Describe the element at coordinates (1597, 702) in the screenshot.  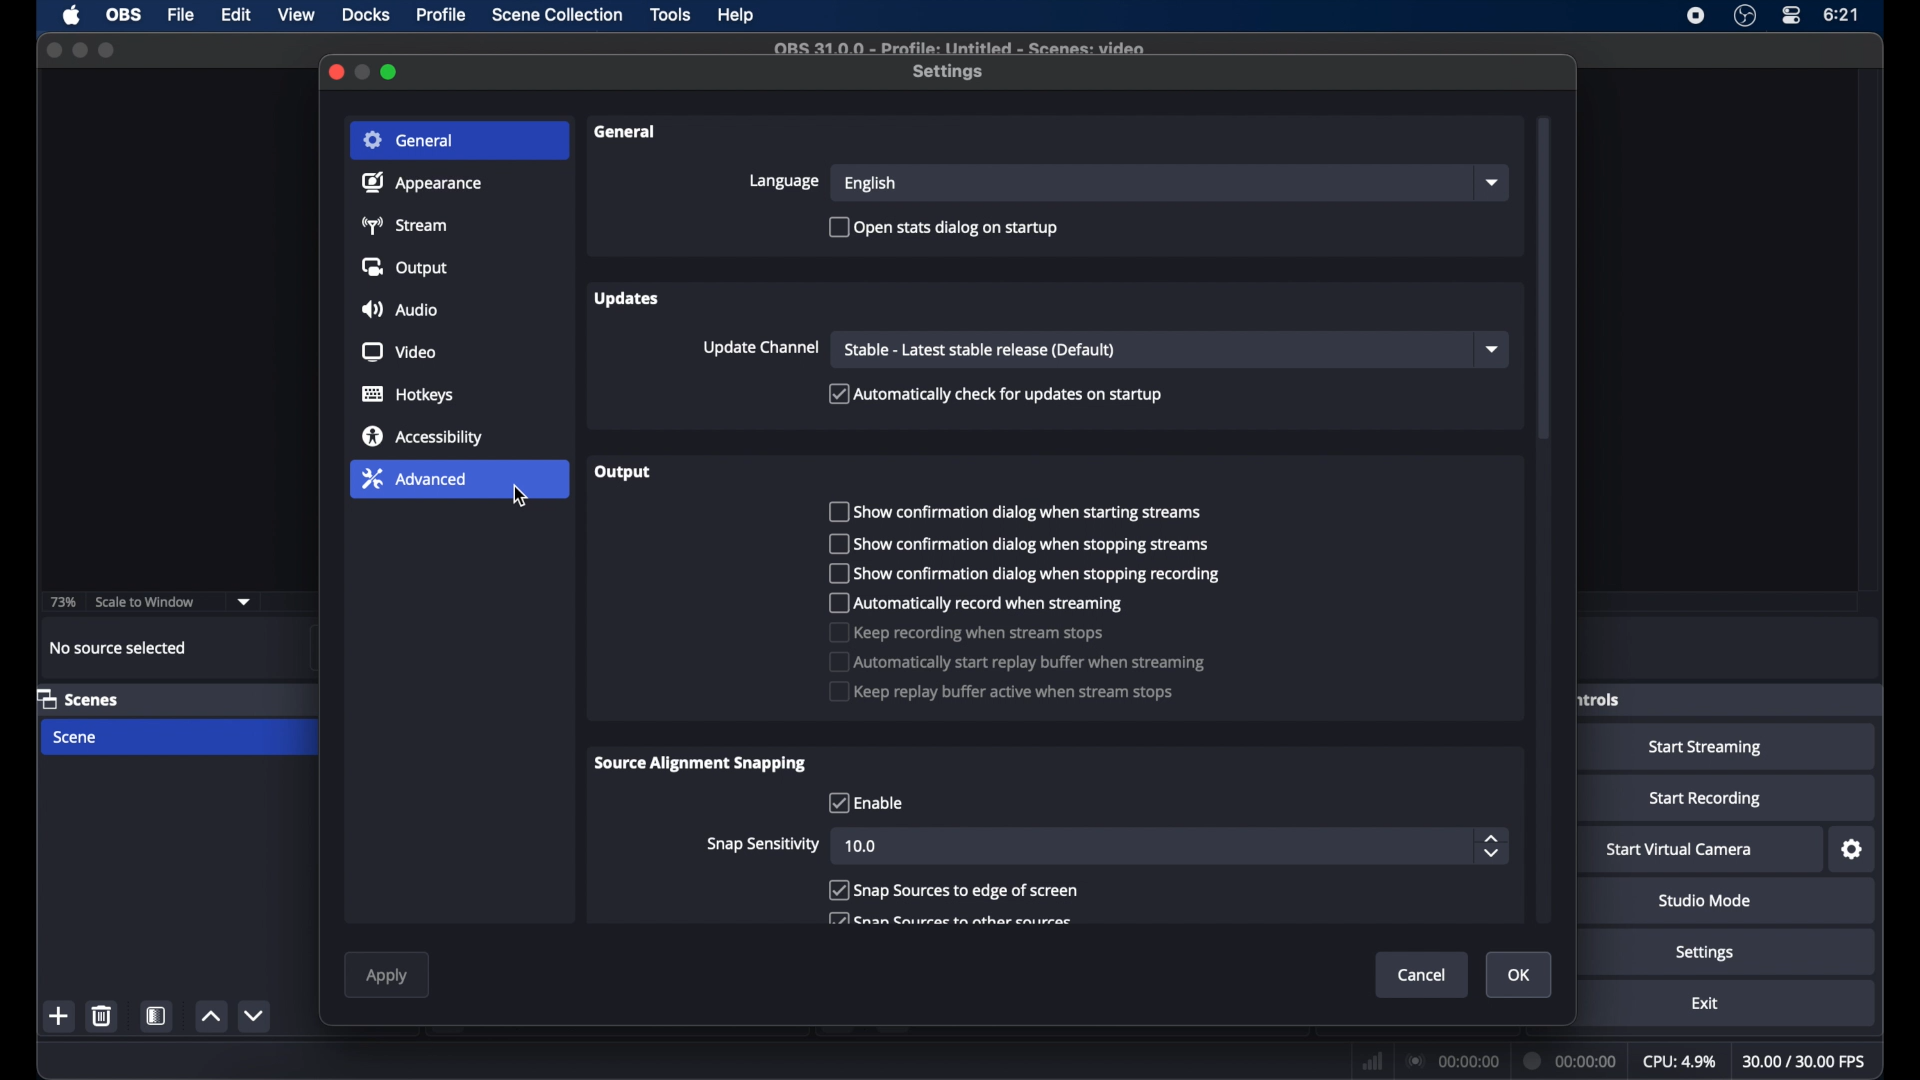
I see `controls` at that location.